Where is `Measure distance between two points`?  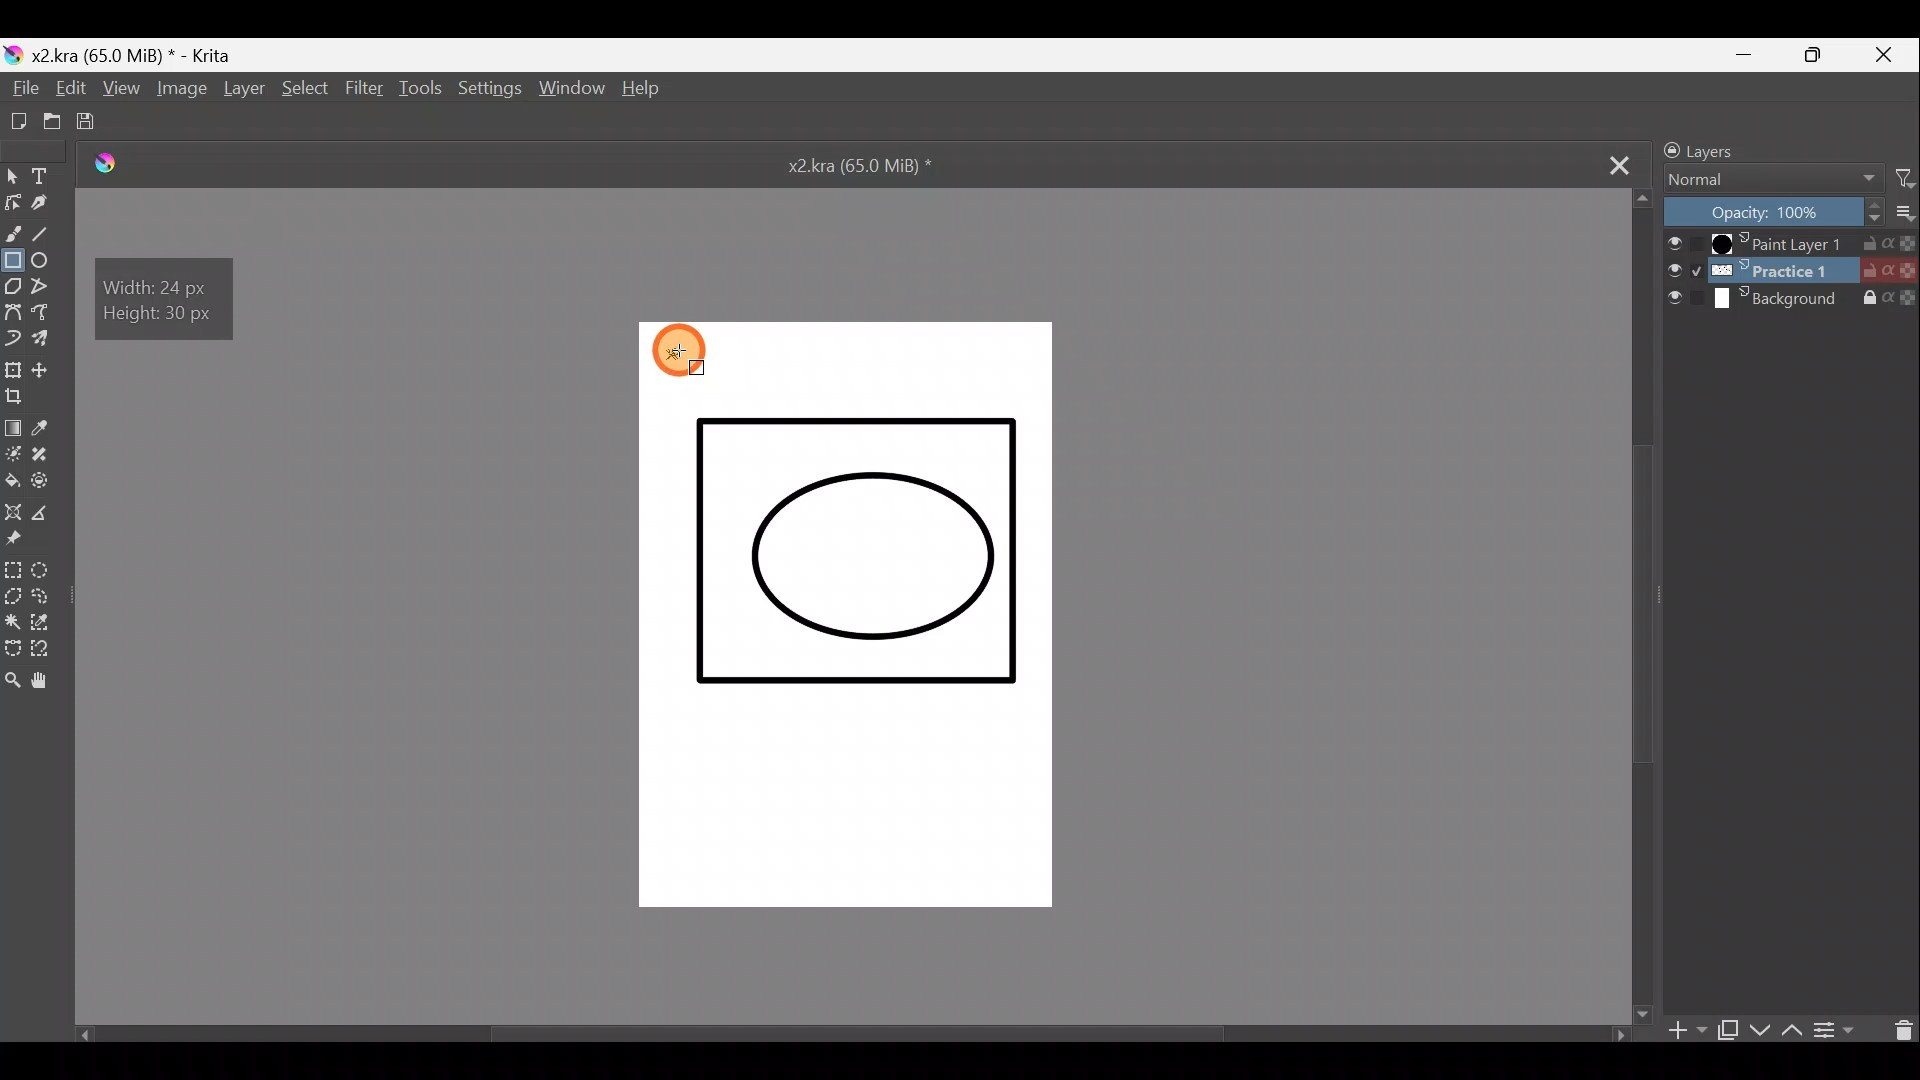
Measure distance between two points is located at coordinates (43, 510).